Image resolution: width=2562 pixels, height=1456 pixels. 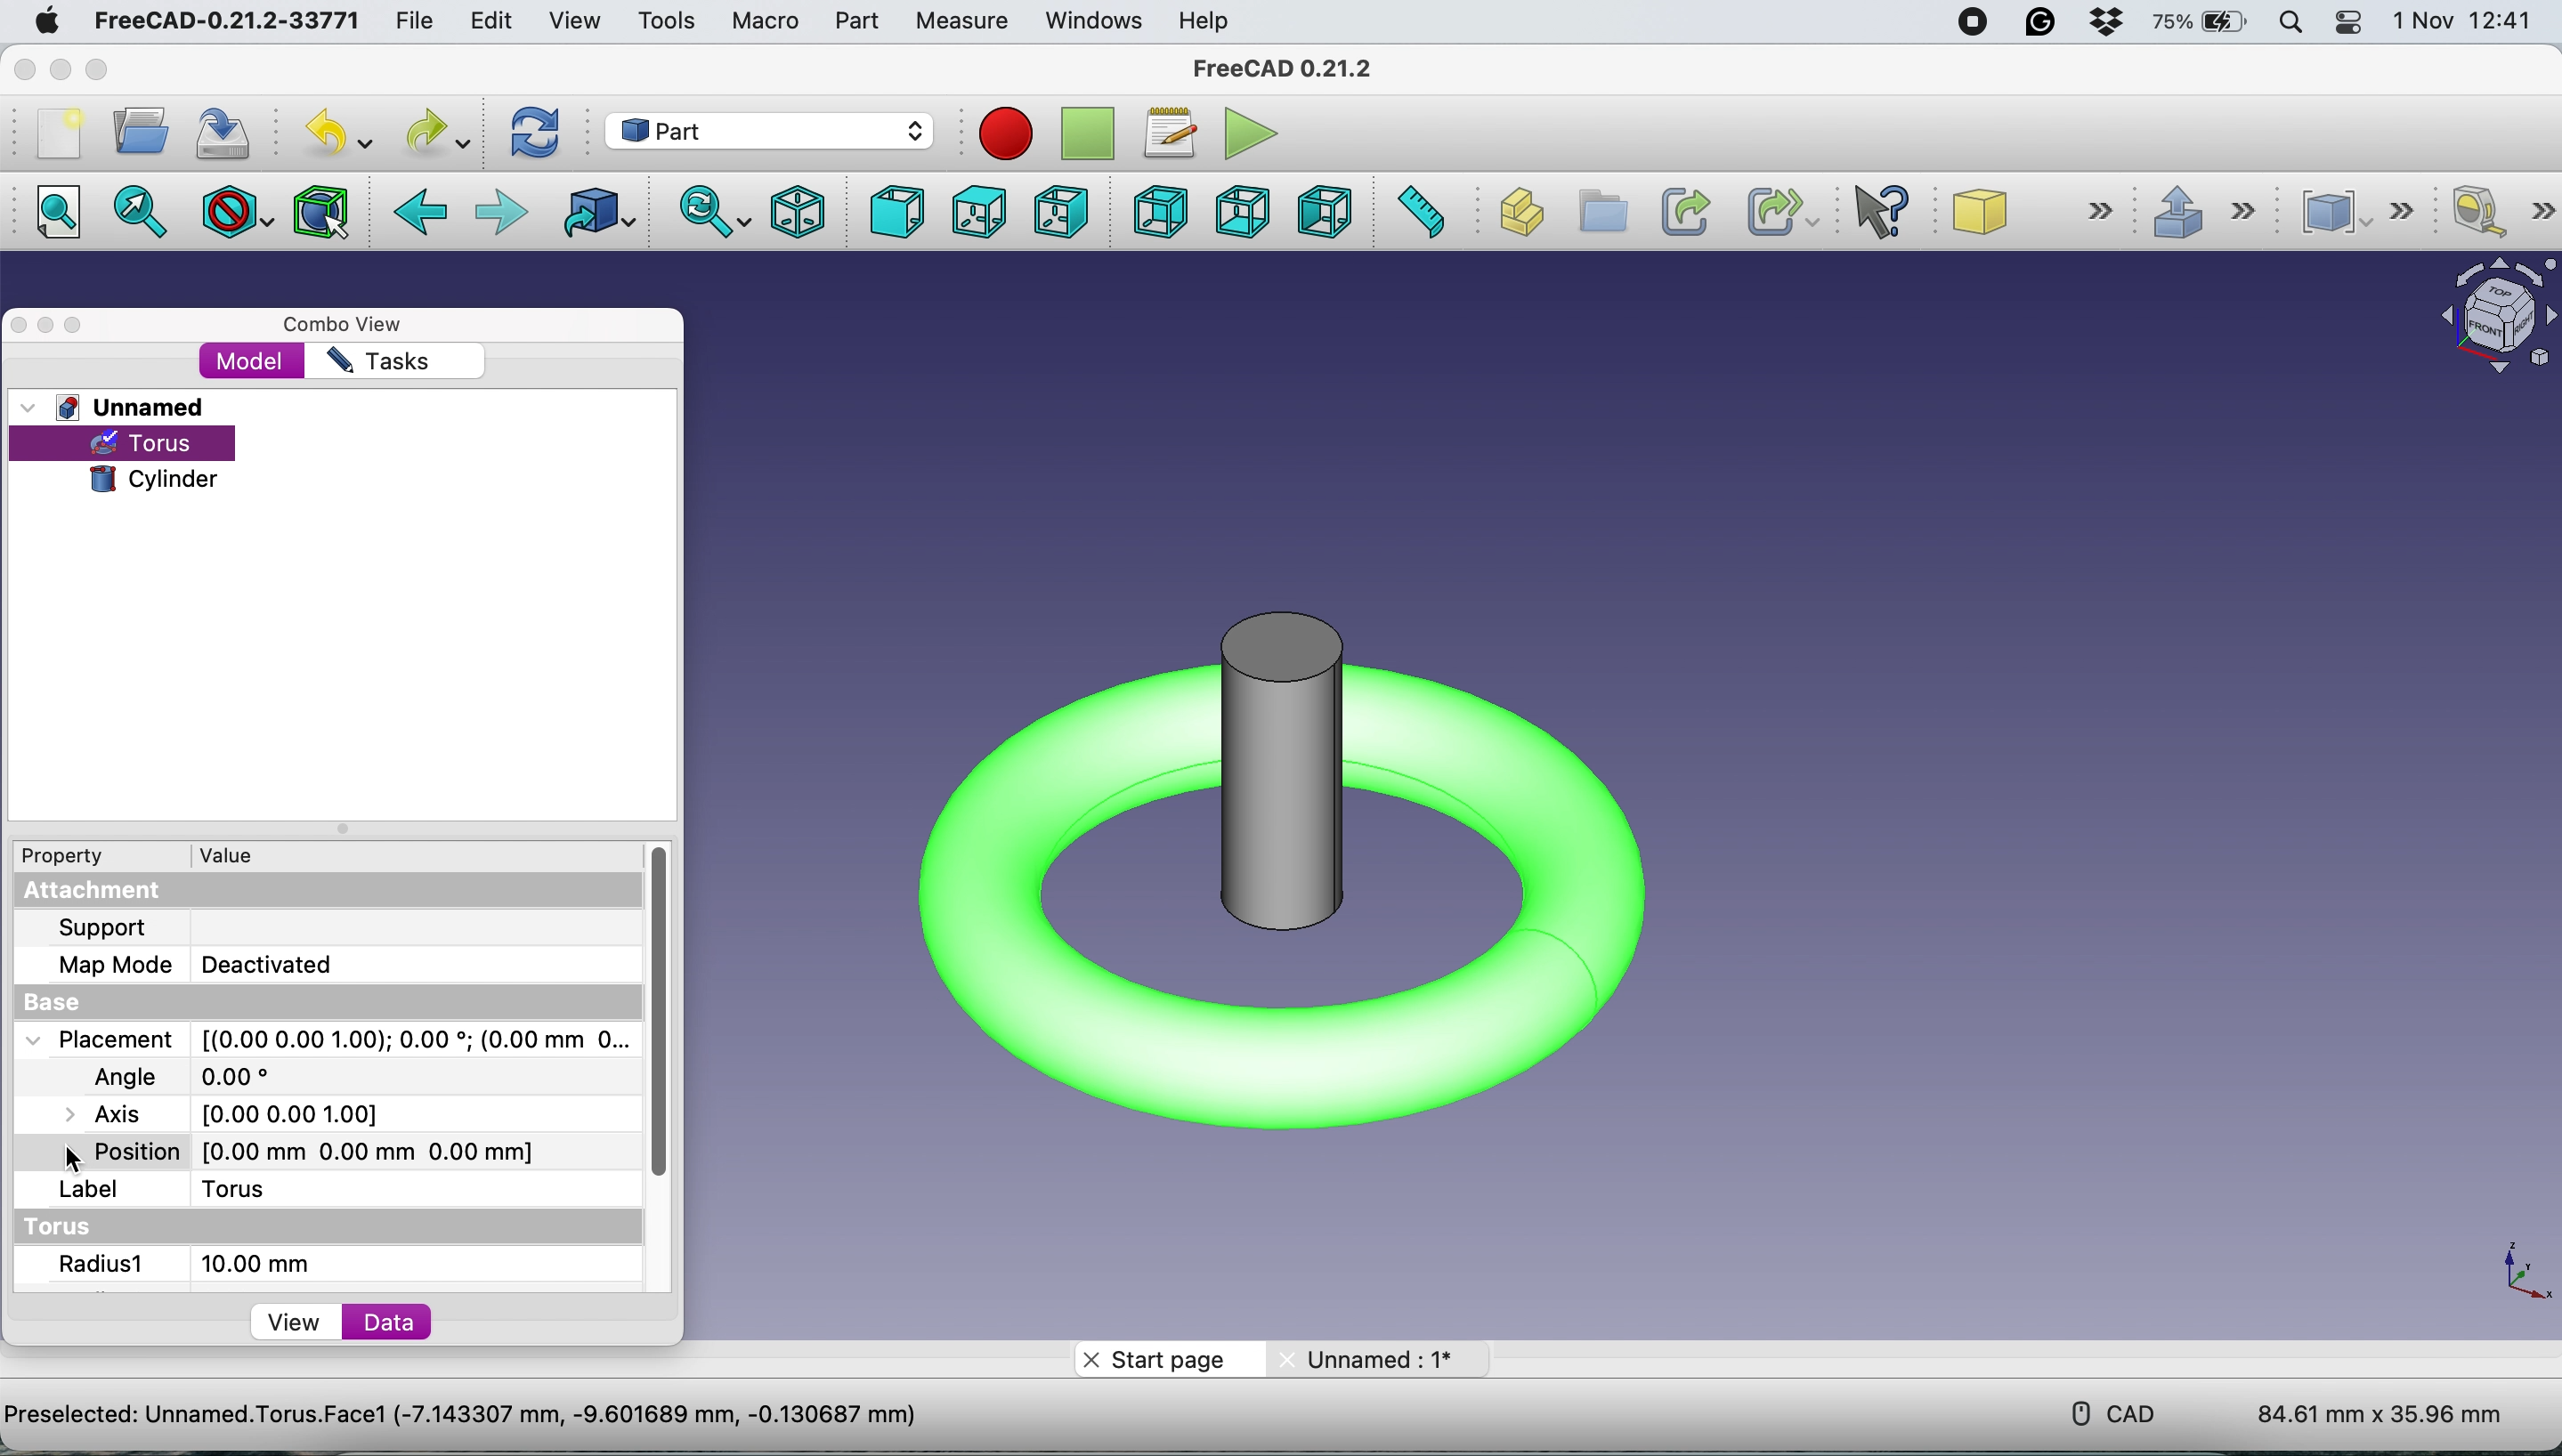 What do you see at coordinates (1088, 134) in the screenshot?
I see `stop recording macros` at bounding box center [1088, 134].